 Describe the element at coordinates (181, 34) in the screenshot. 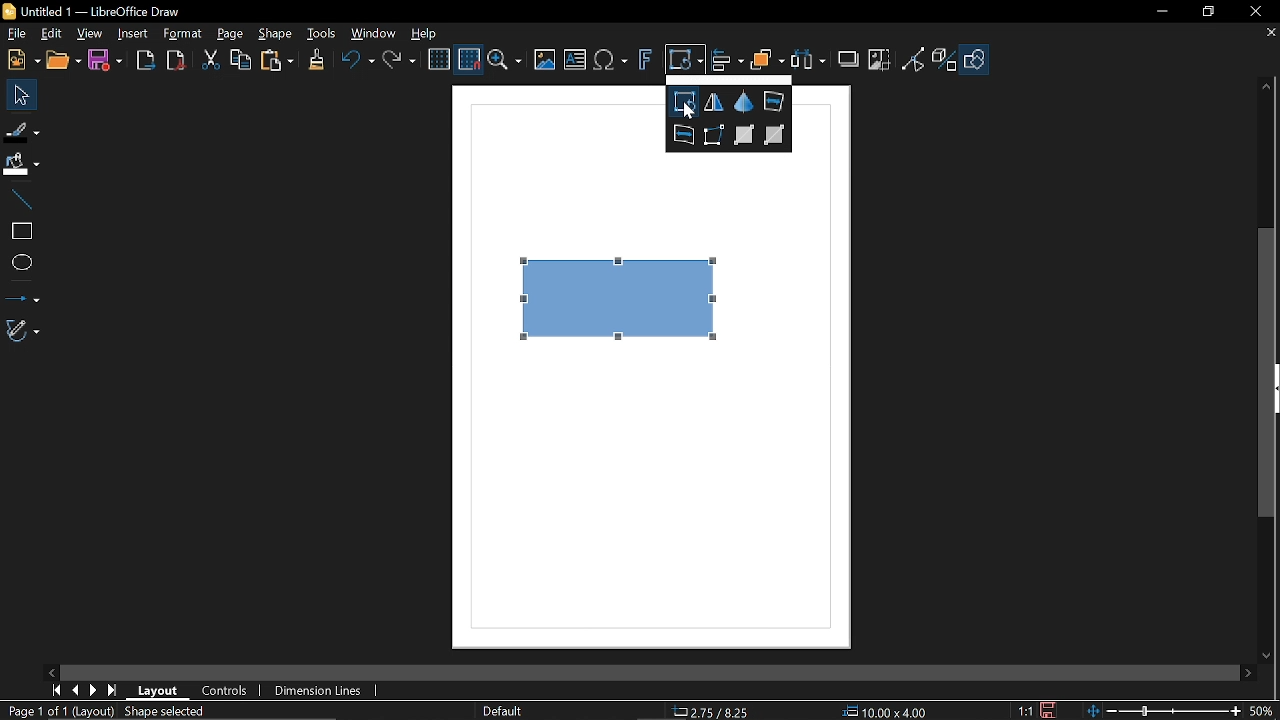

I see `Format` at that location.